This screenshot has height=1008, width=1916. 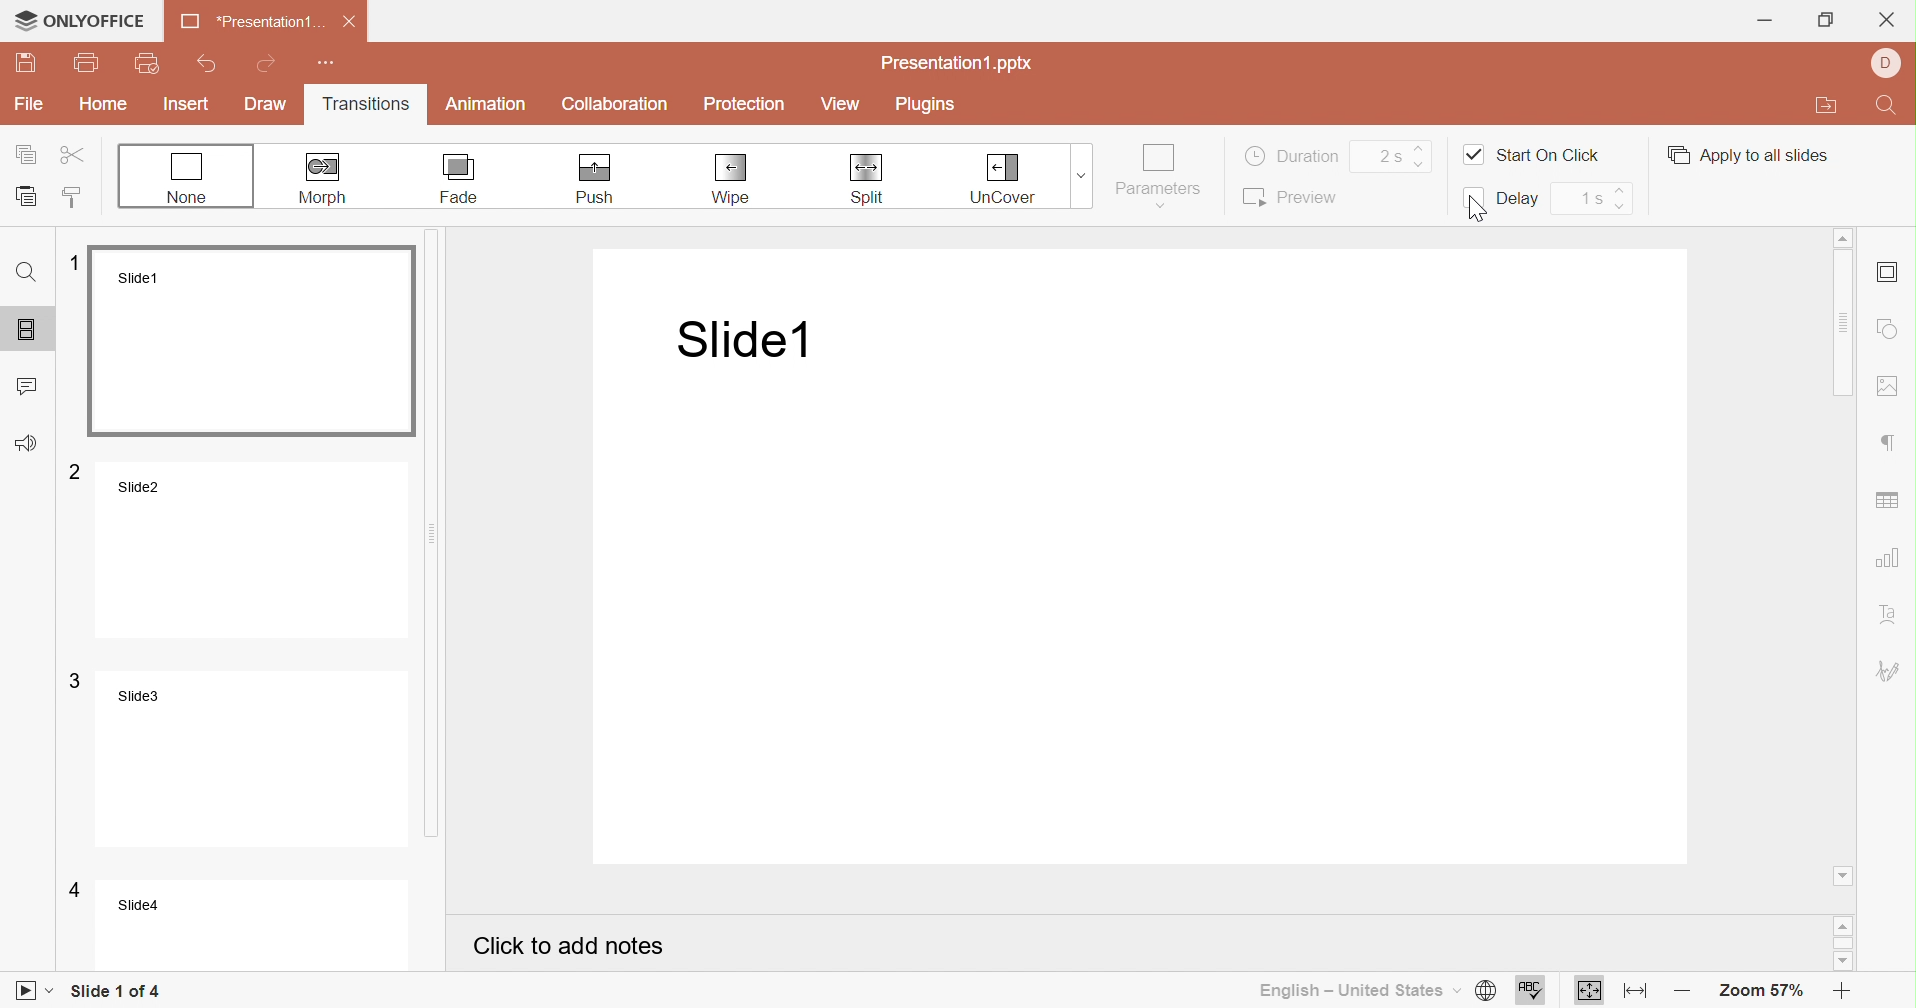 What do you see at coordinates (29, 196) in the screenshot?
I see `Paste` at bounding box center [29, 196].